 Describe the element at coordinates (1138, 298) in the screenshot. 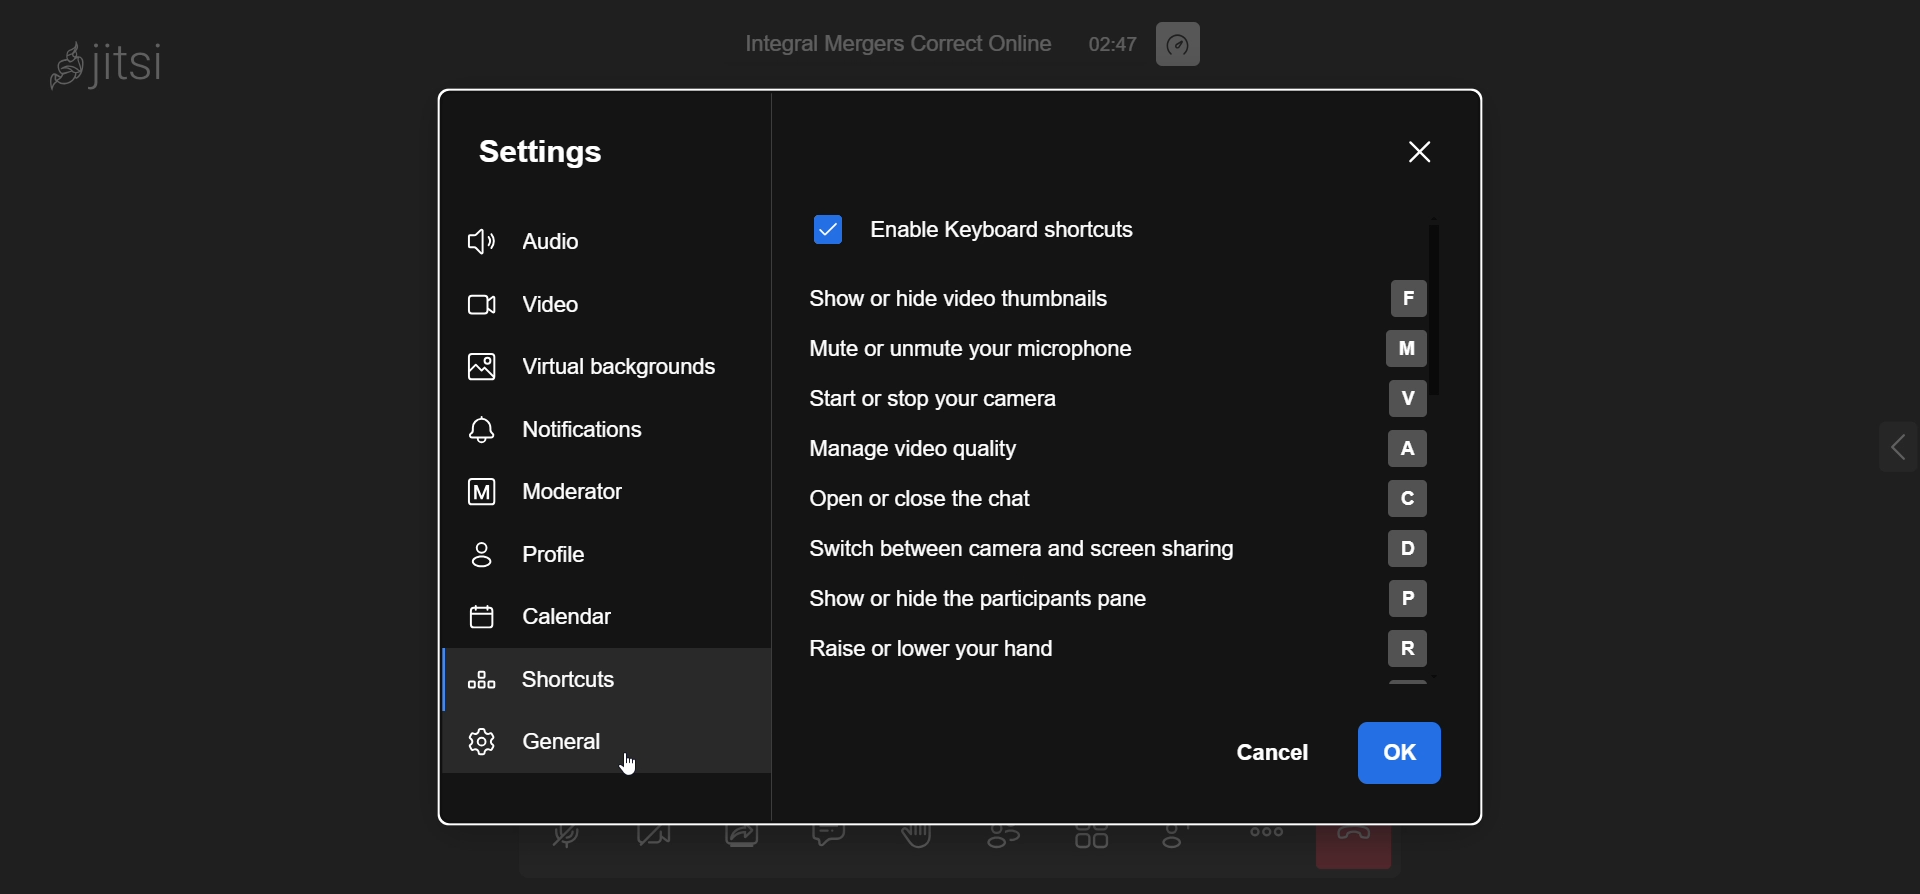

I see `Show or hide video thumbnails` at that location.